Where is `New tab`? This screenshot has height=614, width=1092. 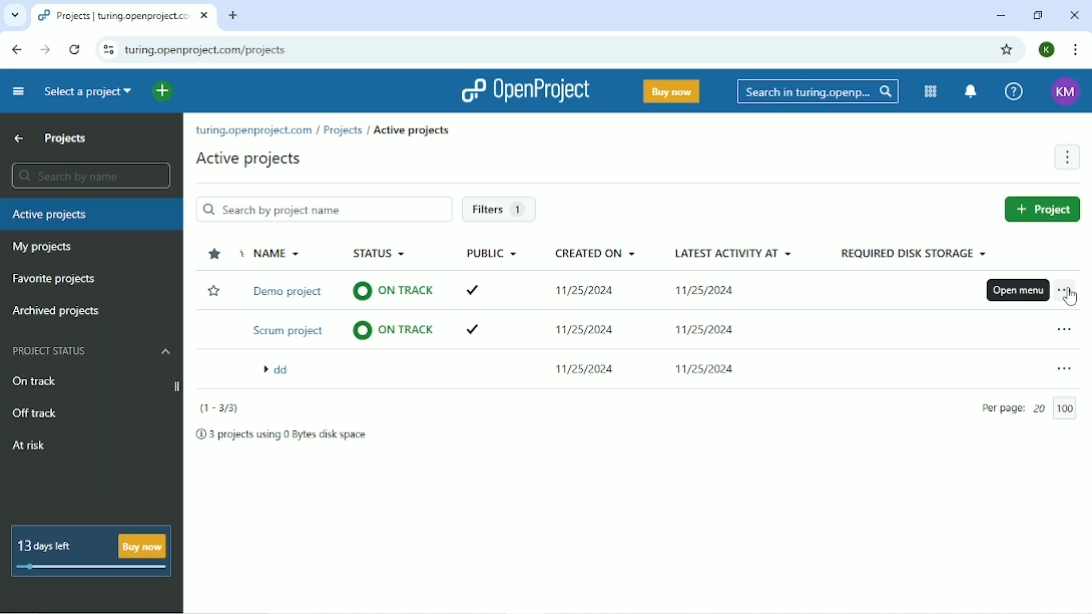 New tab is located at coordinates (235, 16).